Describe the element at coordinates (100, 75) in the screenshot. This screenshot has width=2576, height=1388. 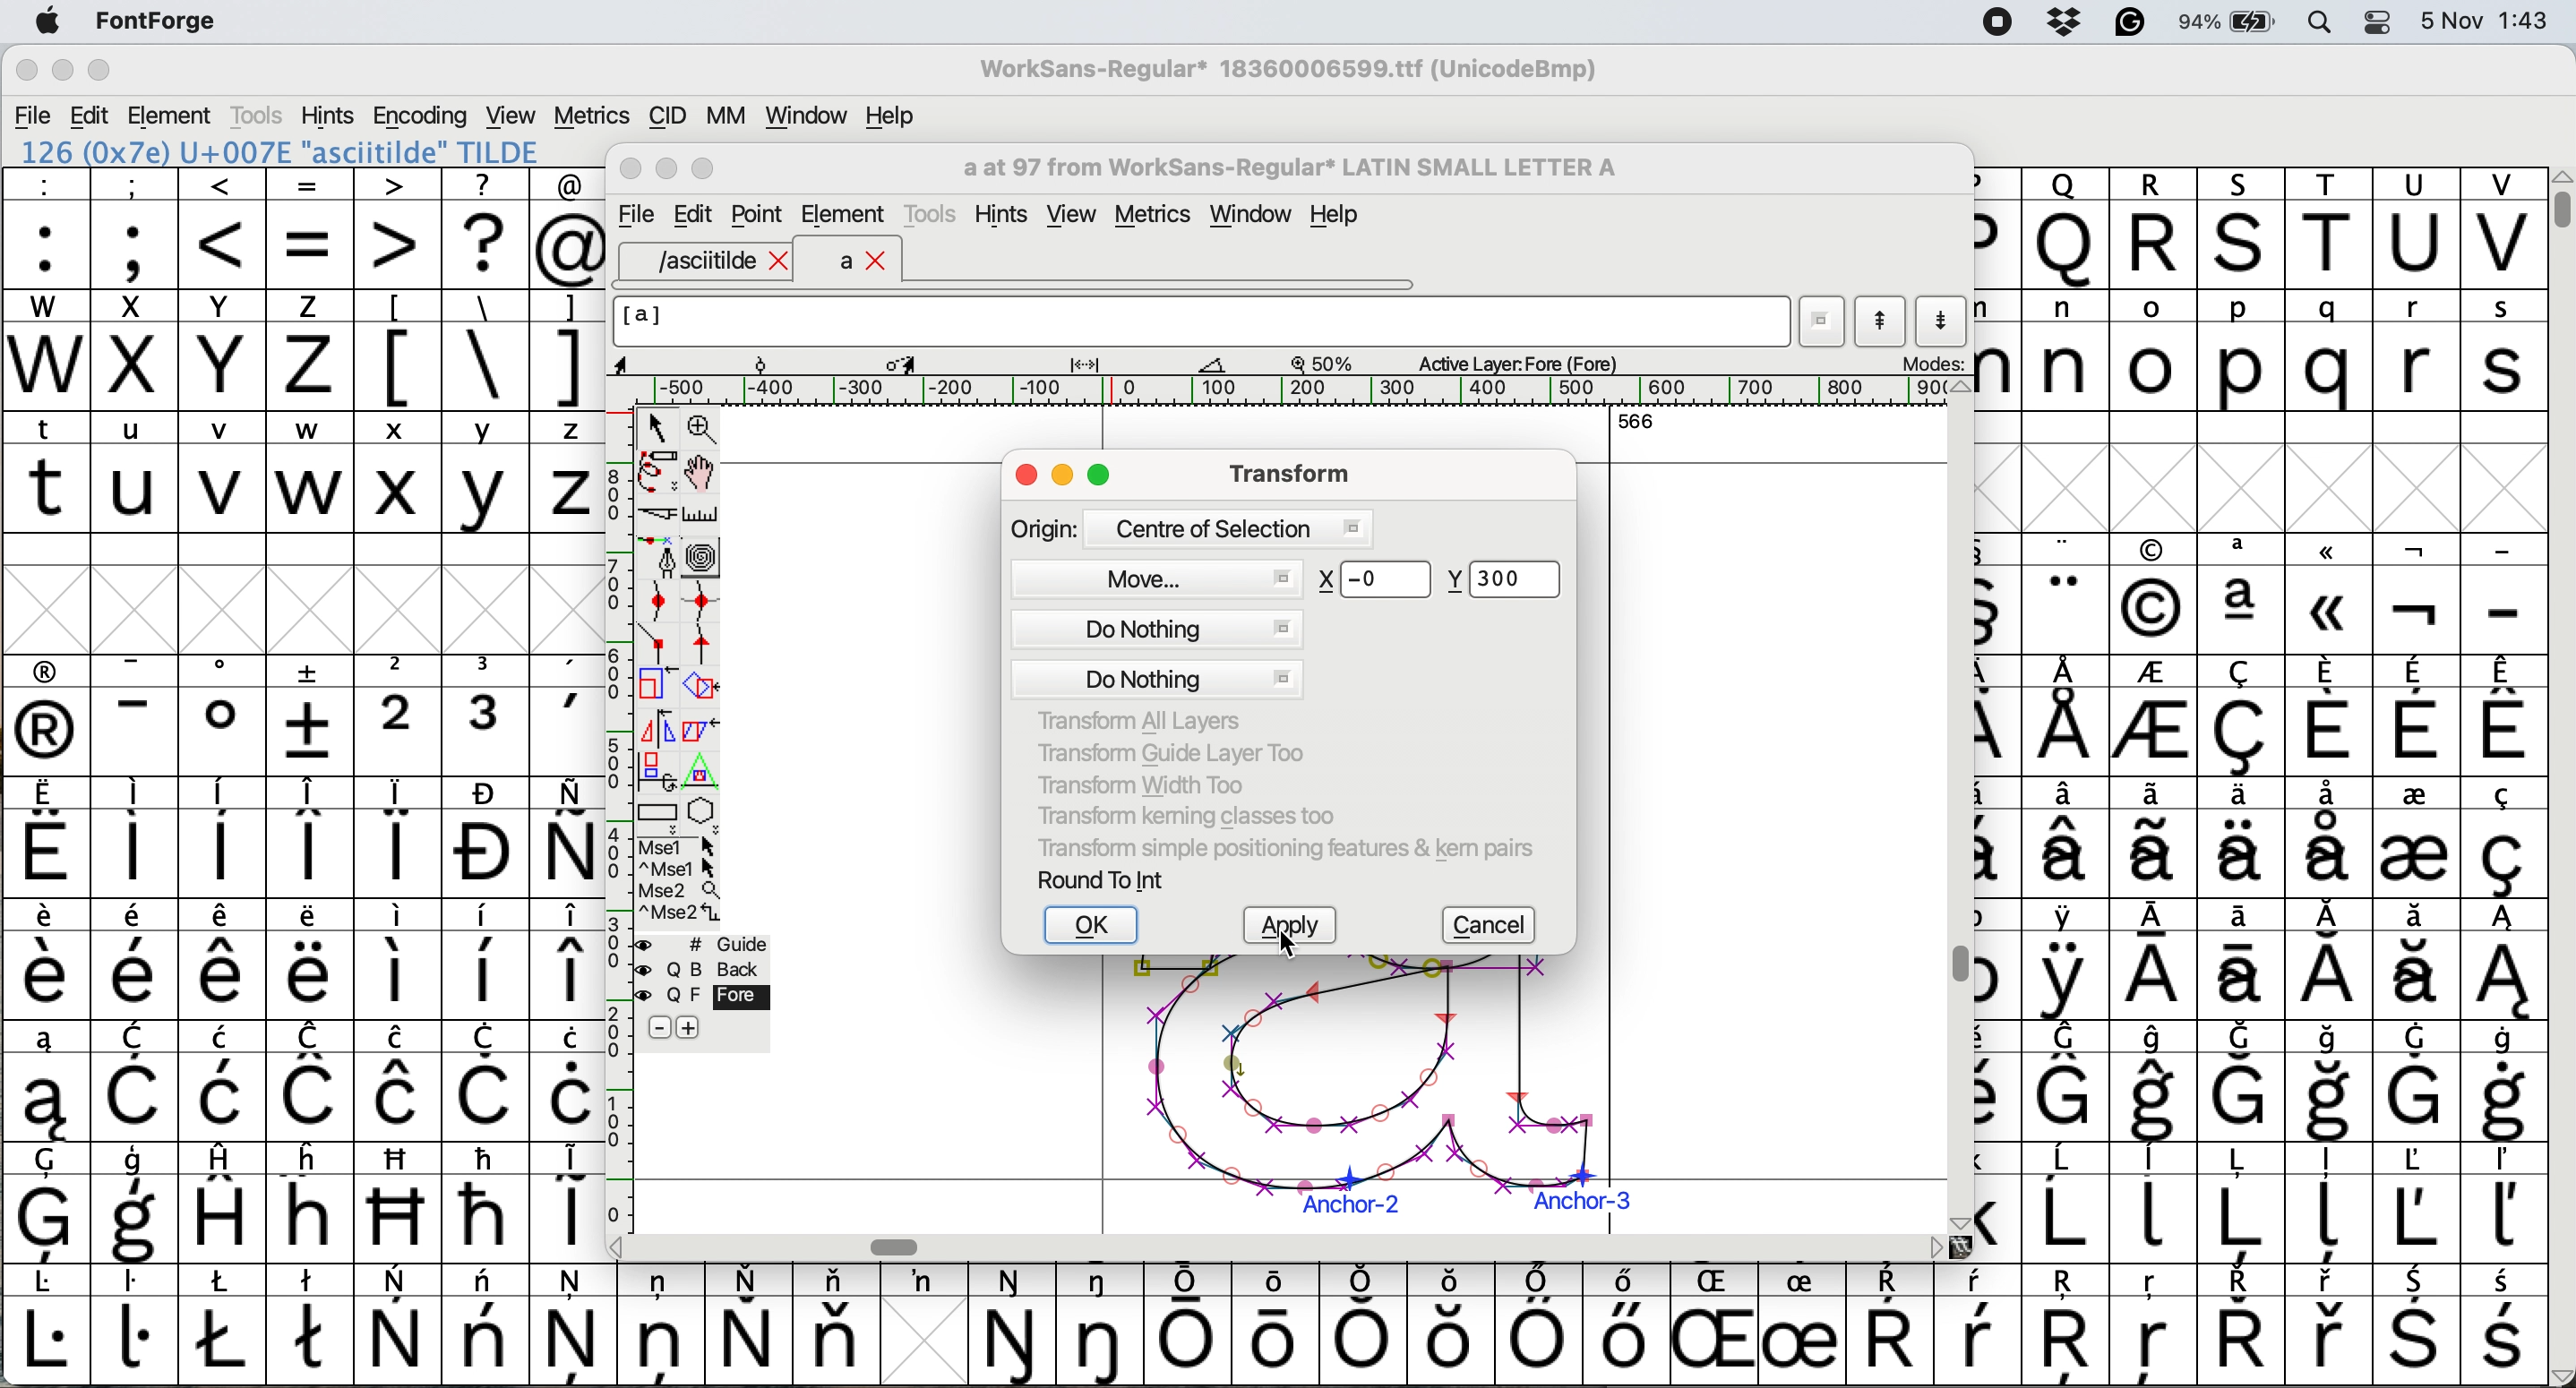
I see `maximise` at that location.